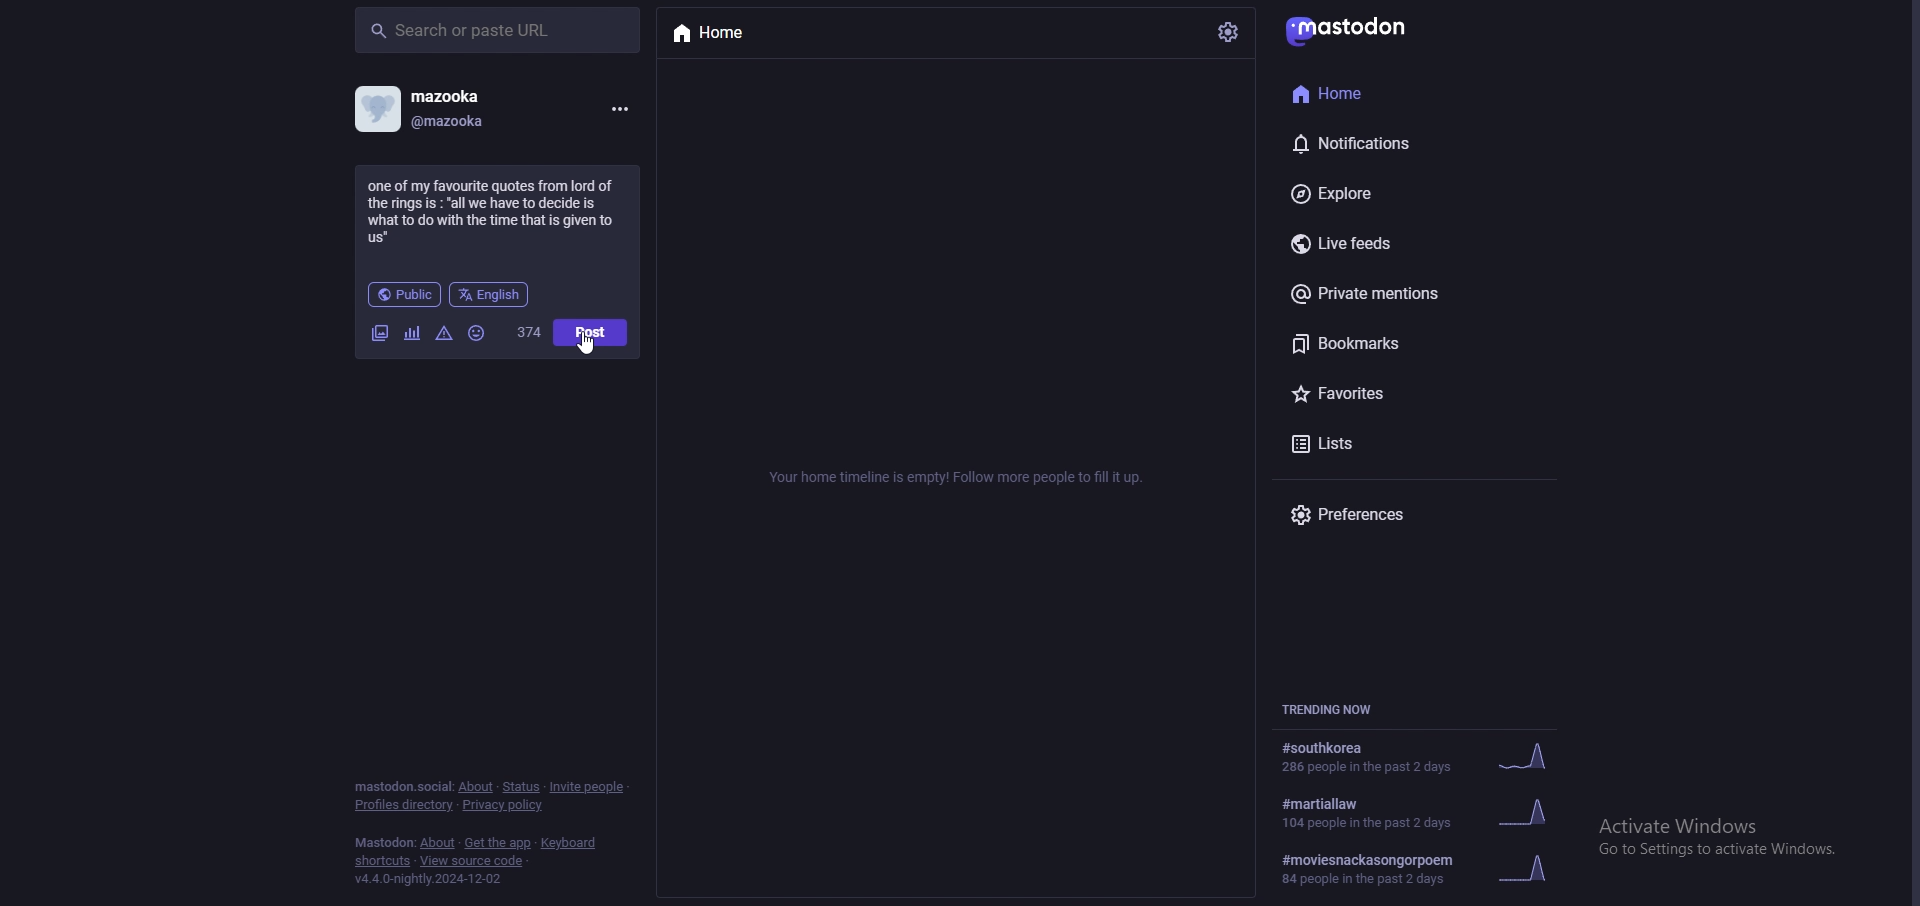 This screenshot has height=906, width=1920. What do you see at coordinates (402, 788) in the screenshot?
I see `mastodon social` at bounding box center [402, 788].